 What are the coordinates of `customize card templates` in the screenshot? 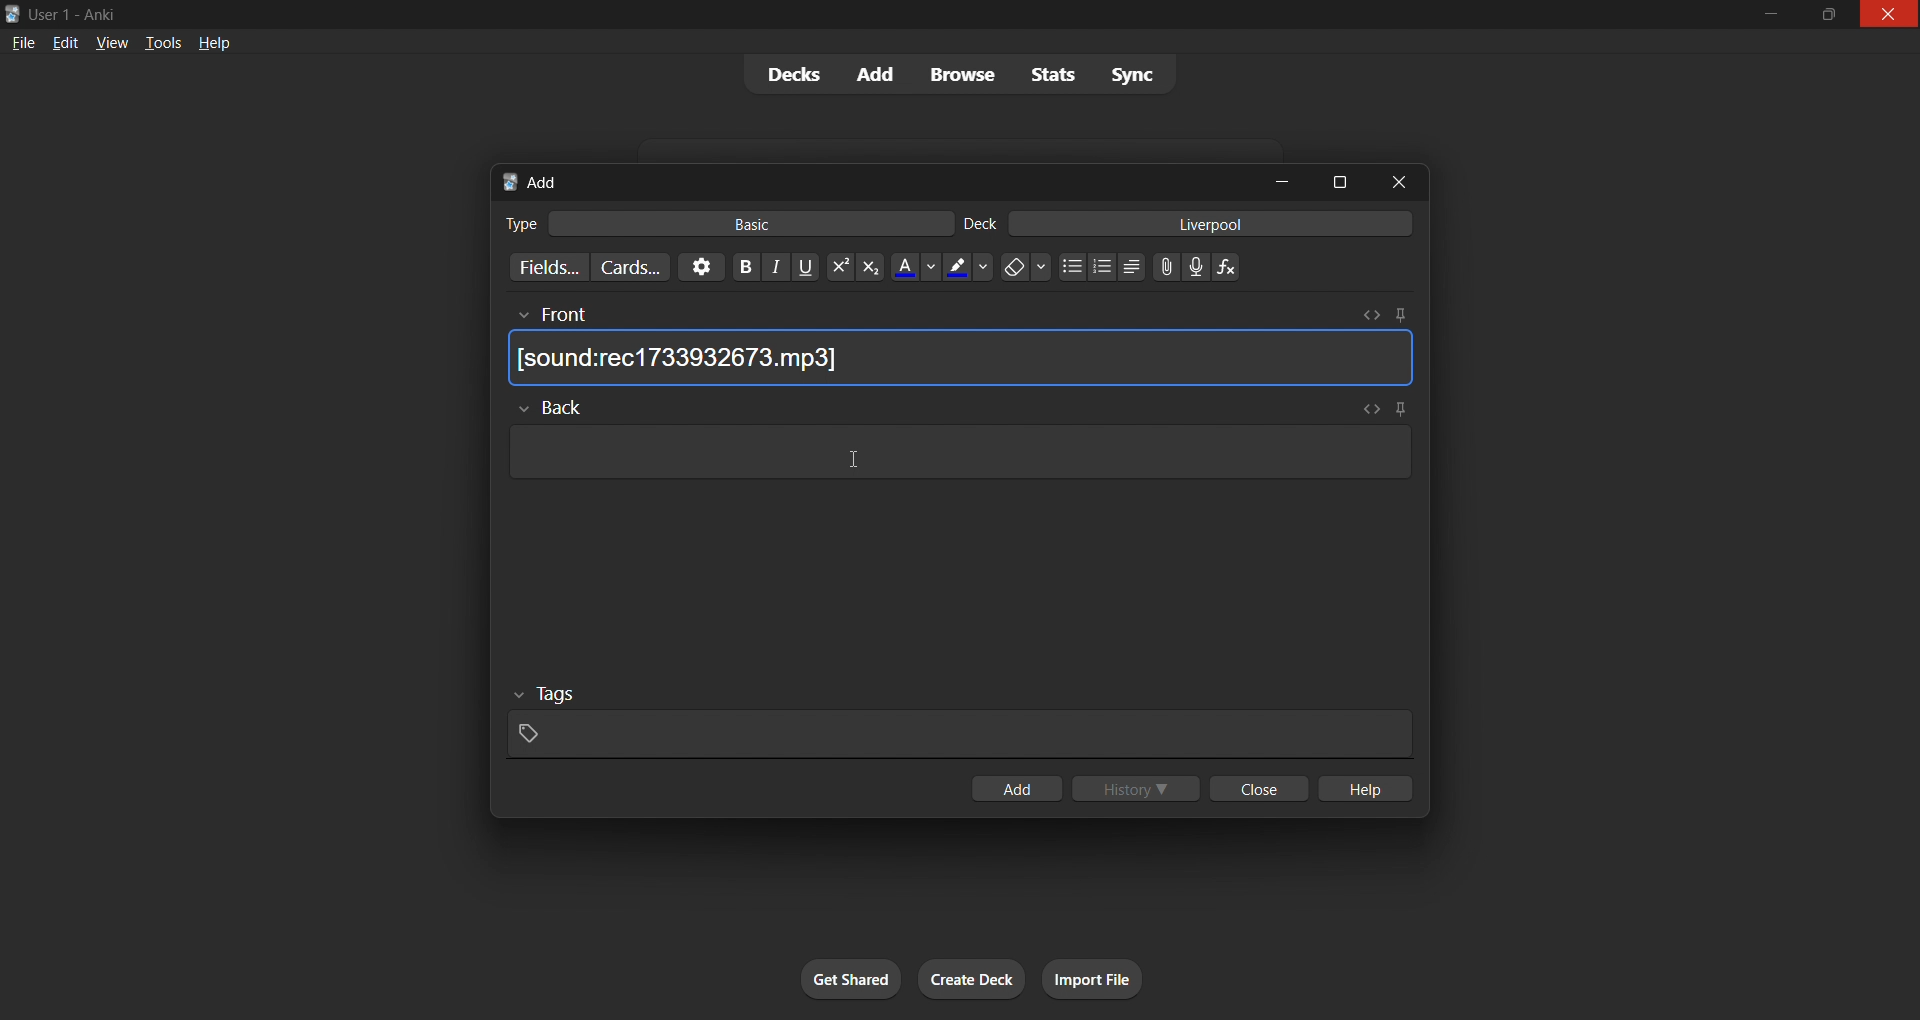 It's located at (631, 269).